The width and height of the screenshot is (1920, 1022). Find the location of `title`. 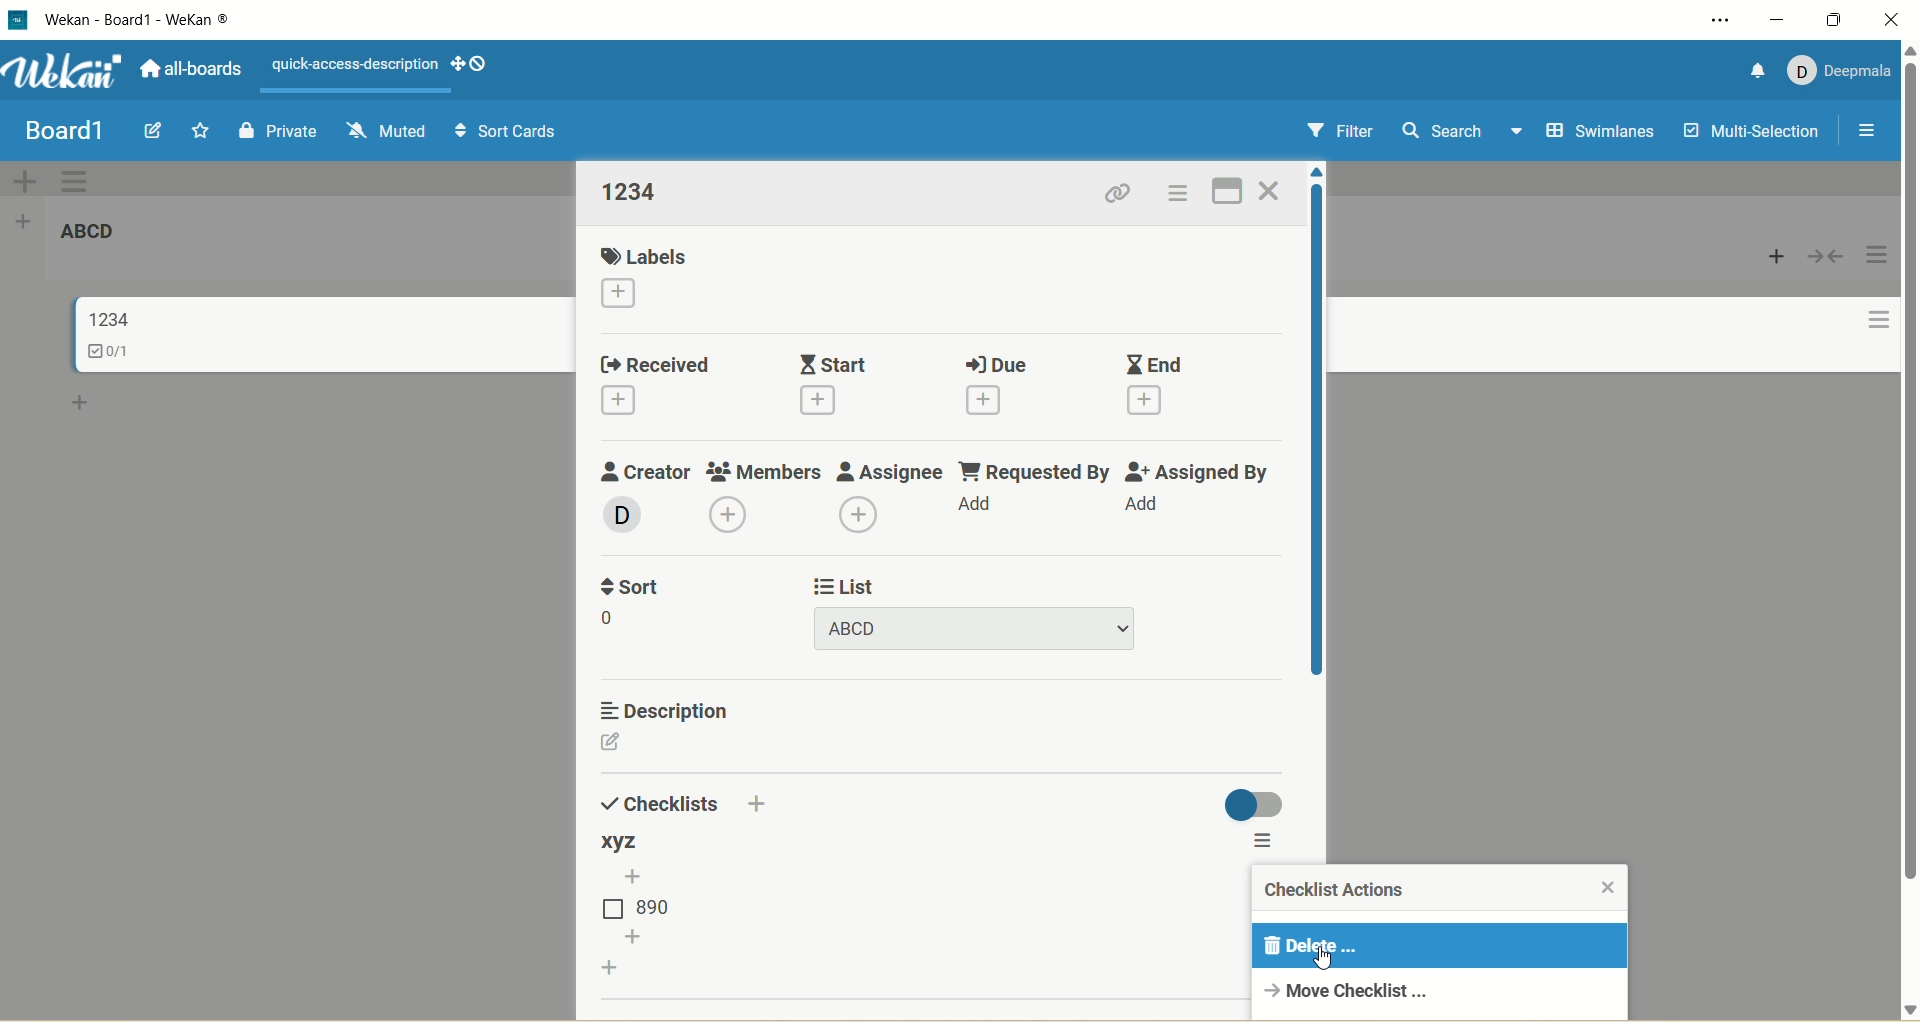

title is located at coordinates (88, 232).